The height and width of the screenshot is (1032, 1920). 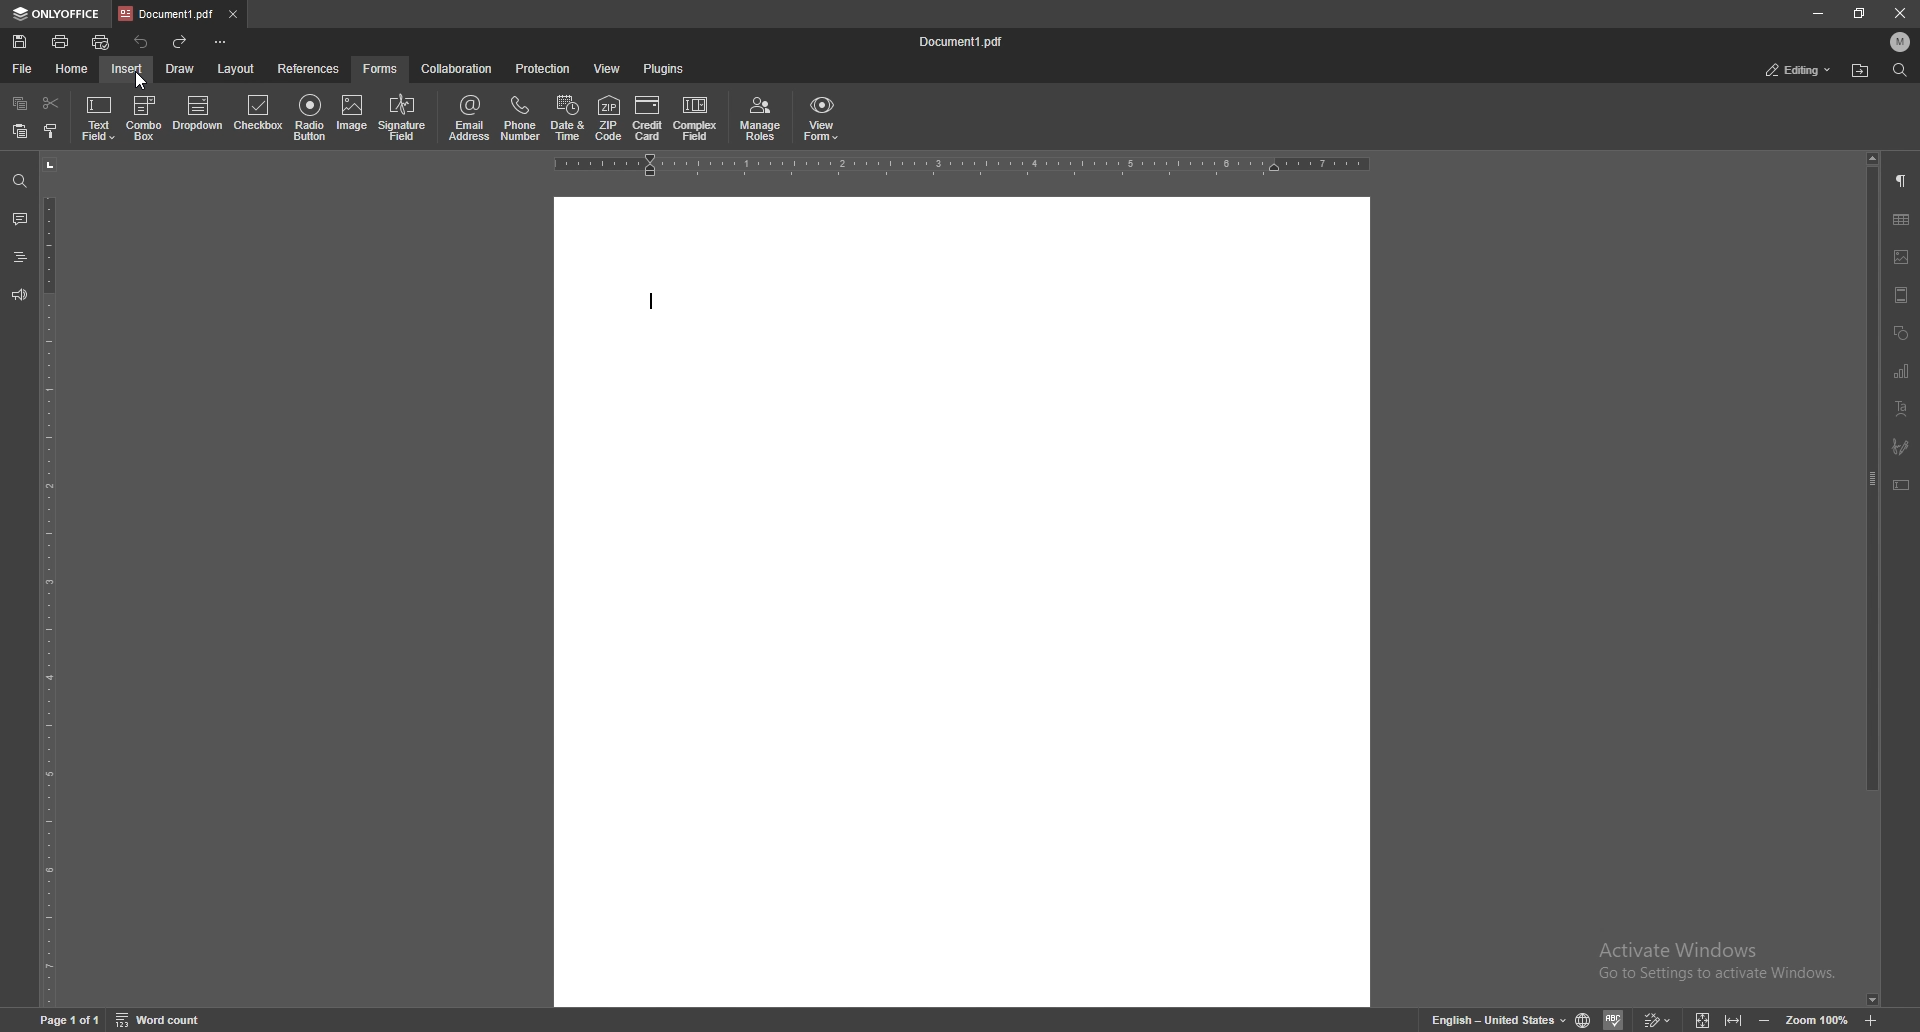 What do you see at coordinates (233, 15) in the screenshot?
I see `close tab` at bounding box center [233, 15].